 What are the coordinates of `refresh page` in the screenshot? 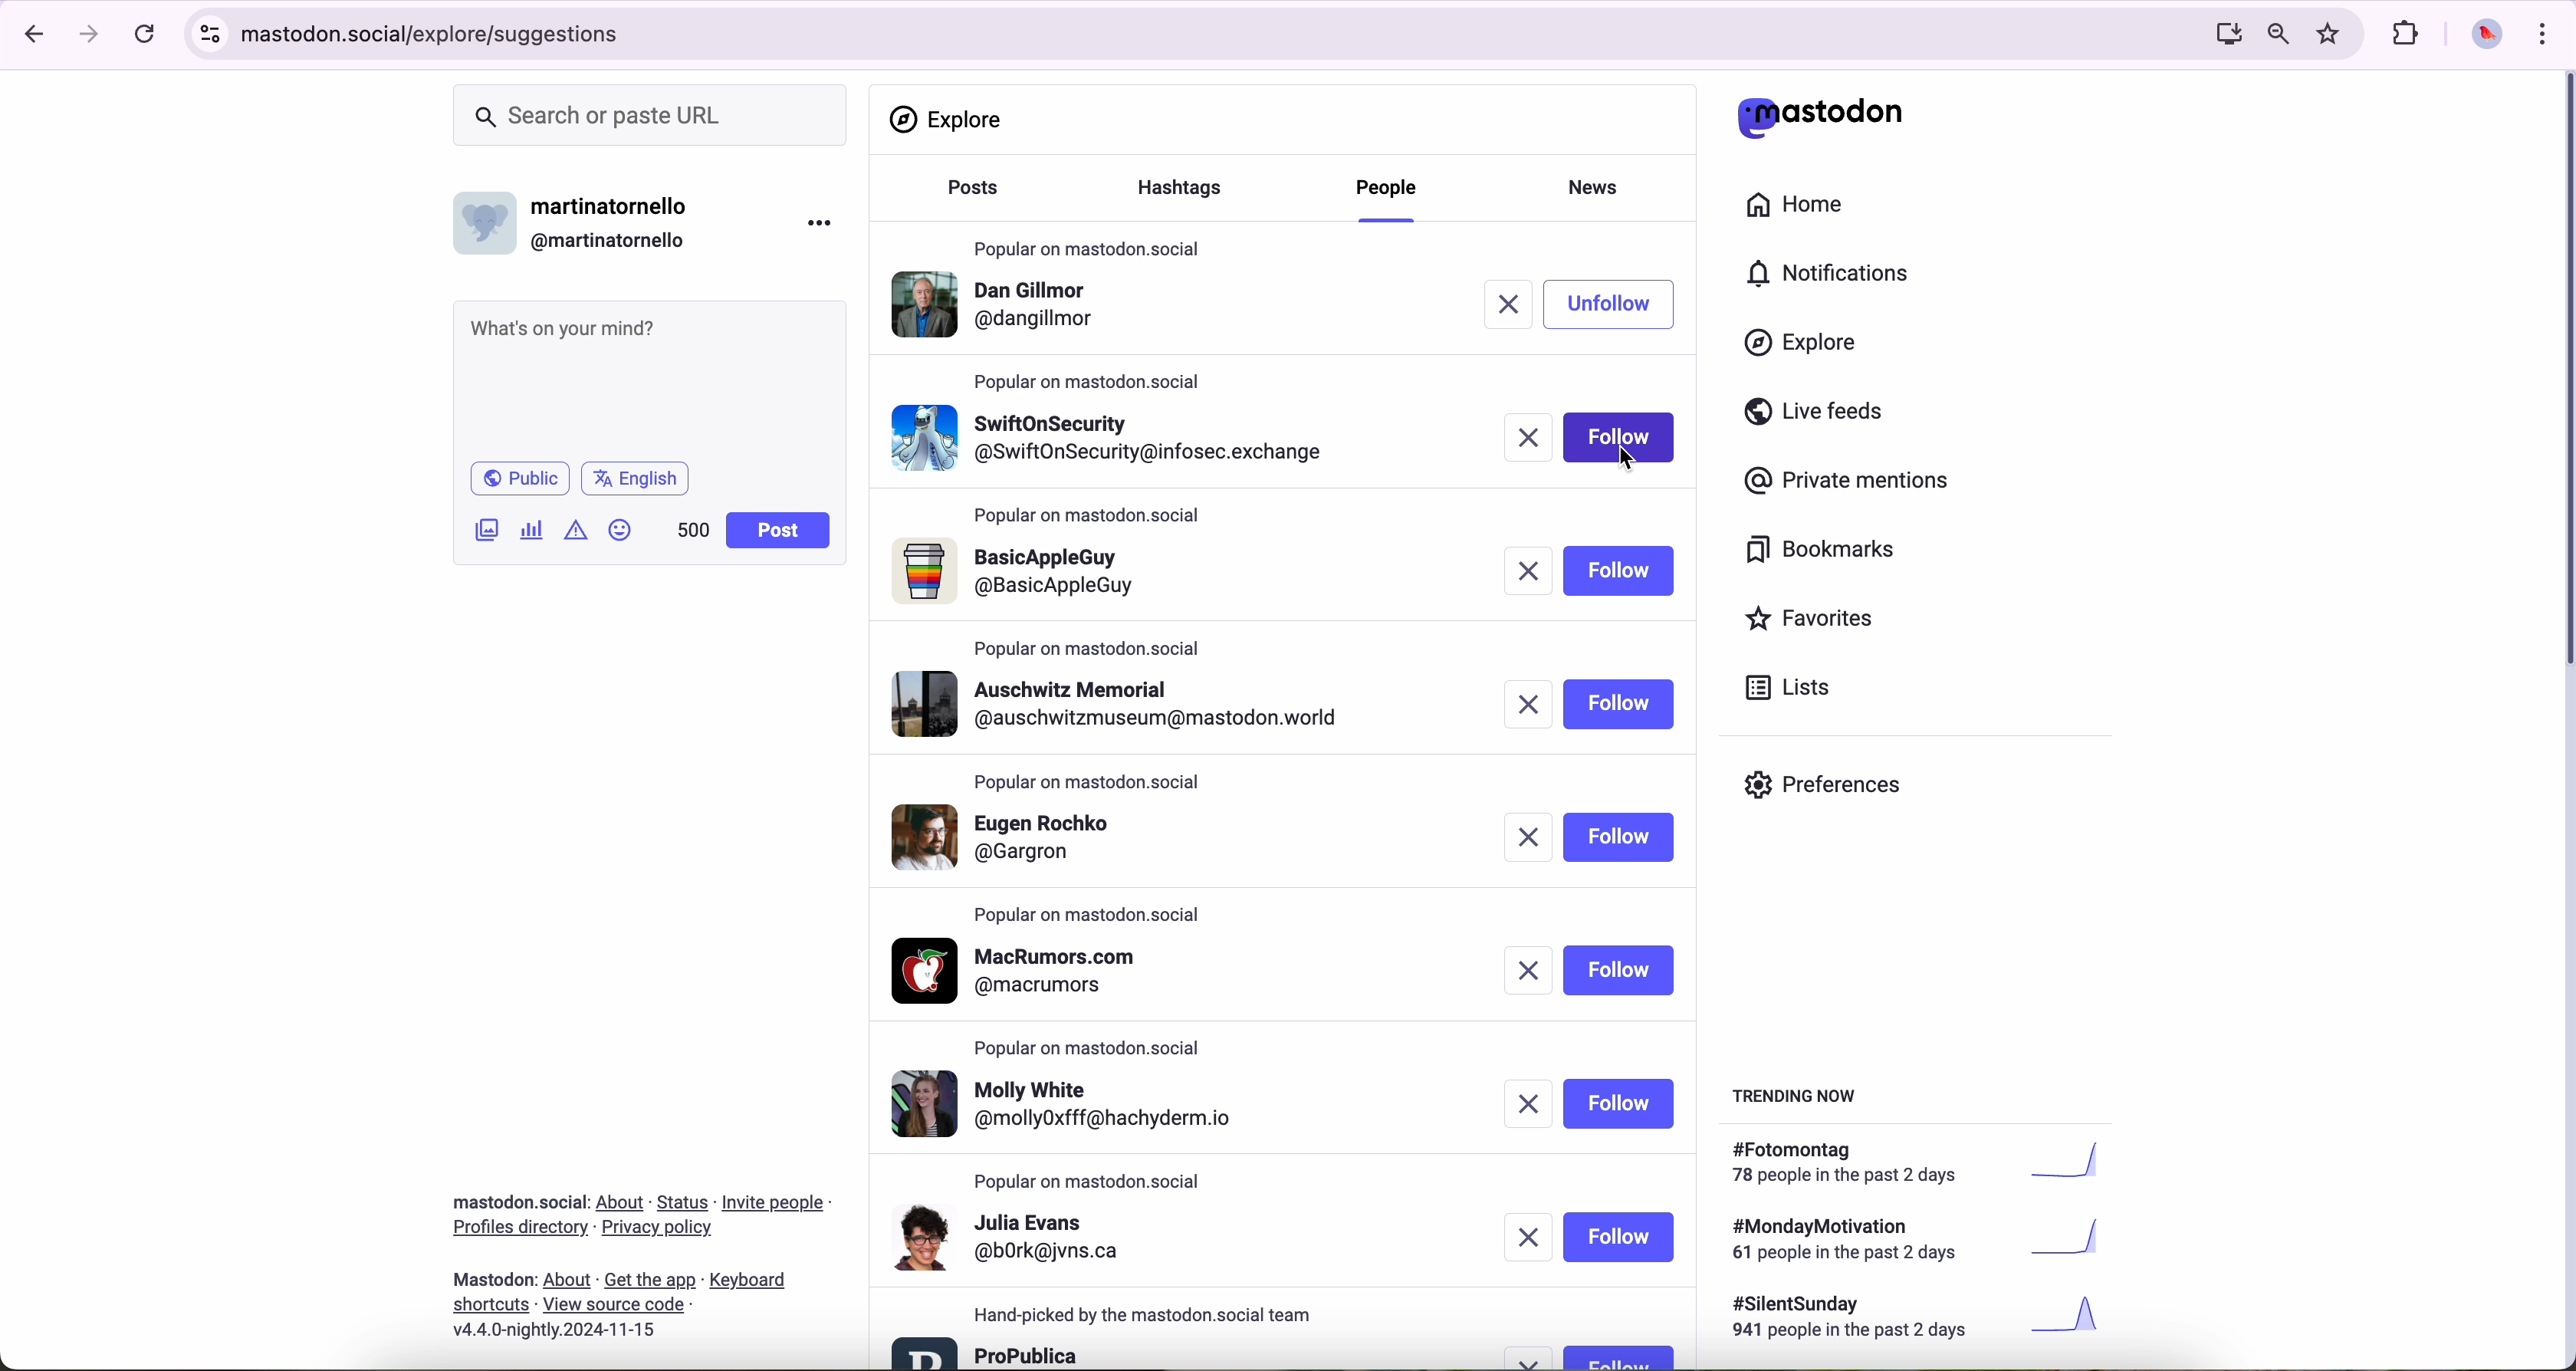 It's located at (146, 35).